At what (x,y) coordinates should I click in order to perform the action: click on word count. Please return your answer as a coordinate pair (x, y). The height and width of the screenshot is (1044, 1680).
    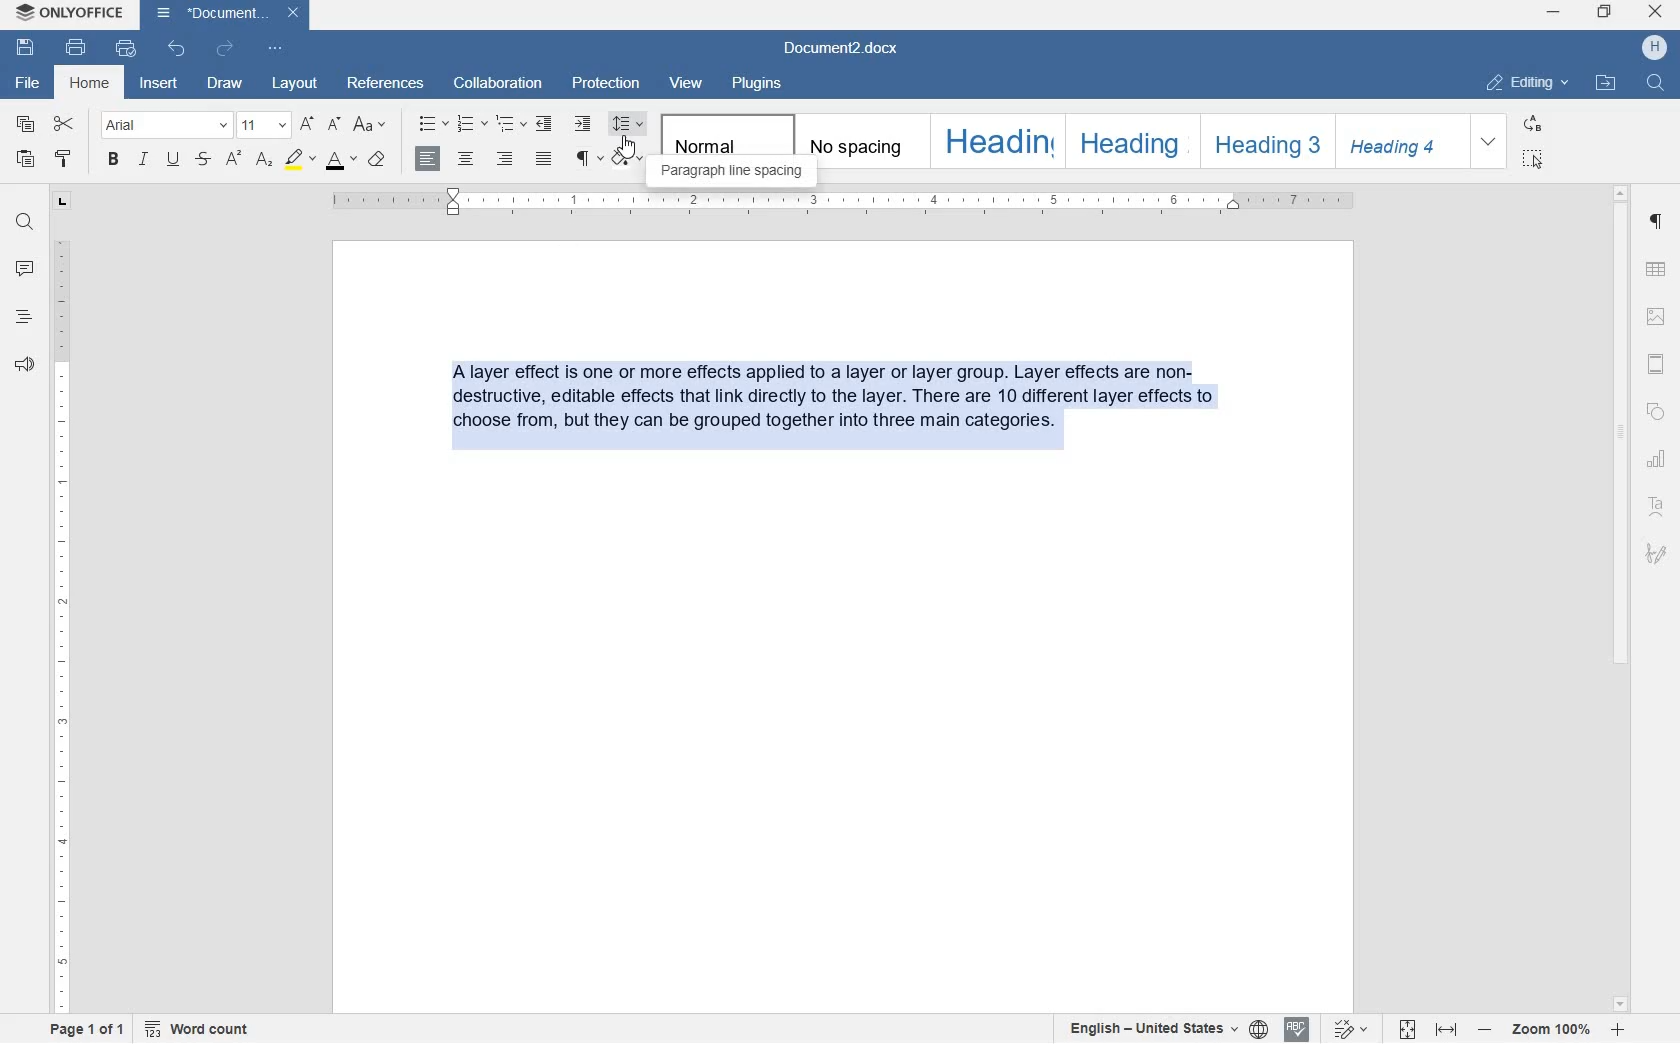
    Looking at the image, I should click on (197, 1030).